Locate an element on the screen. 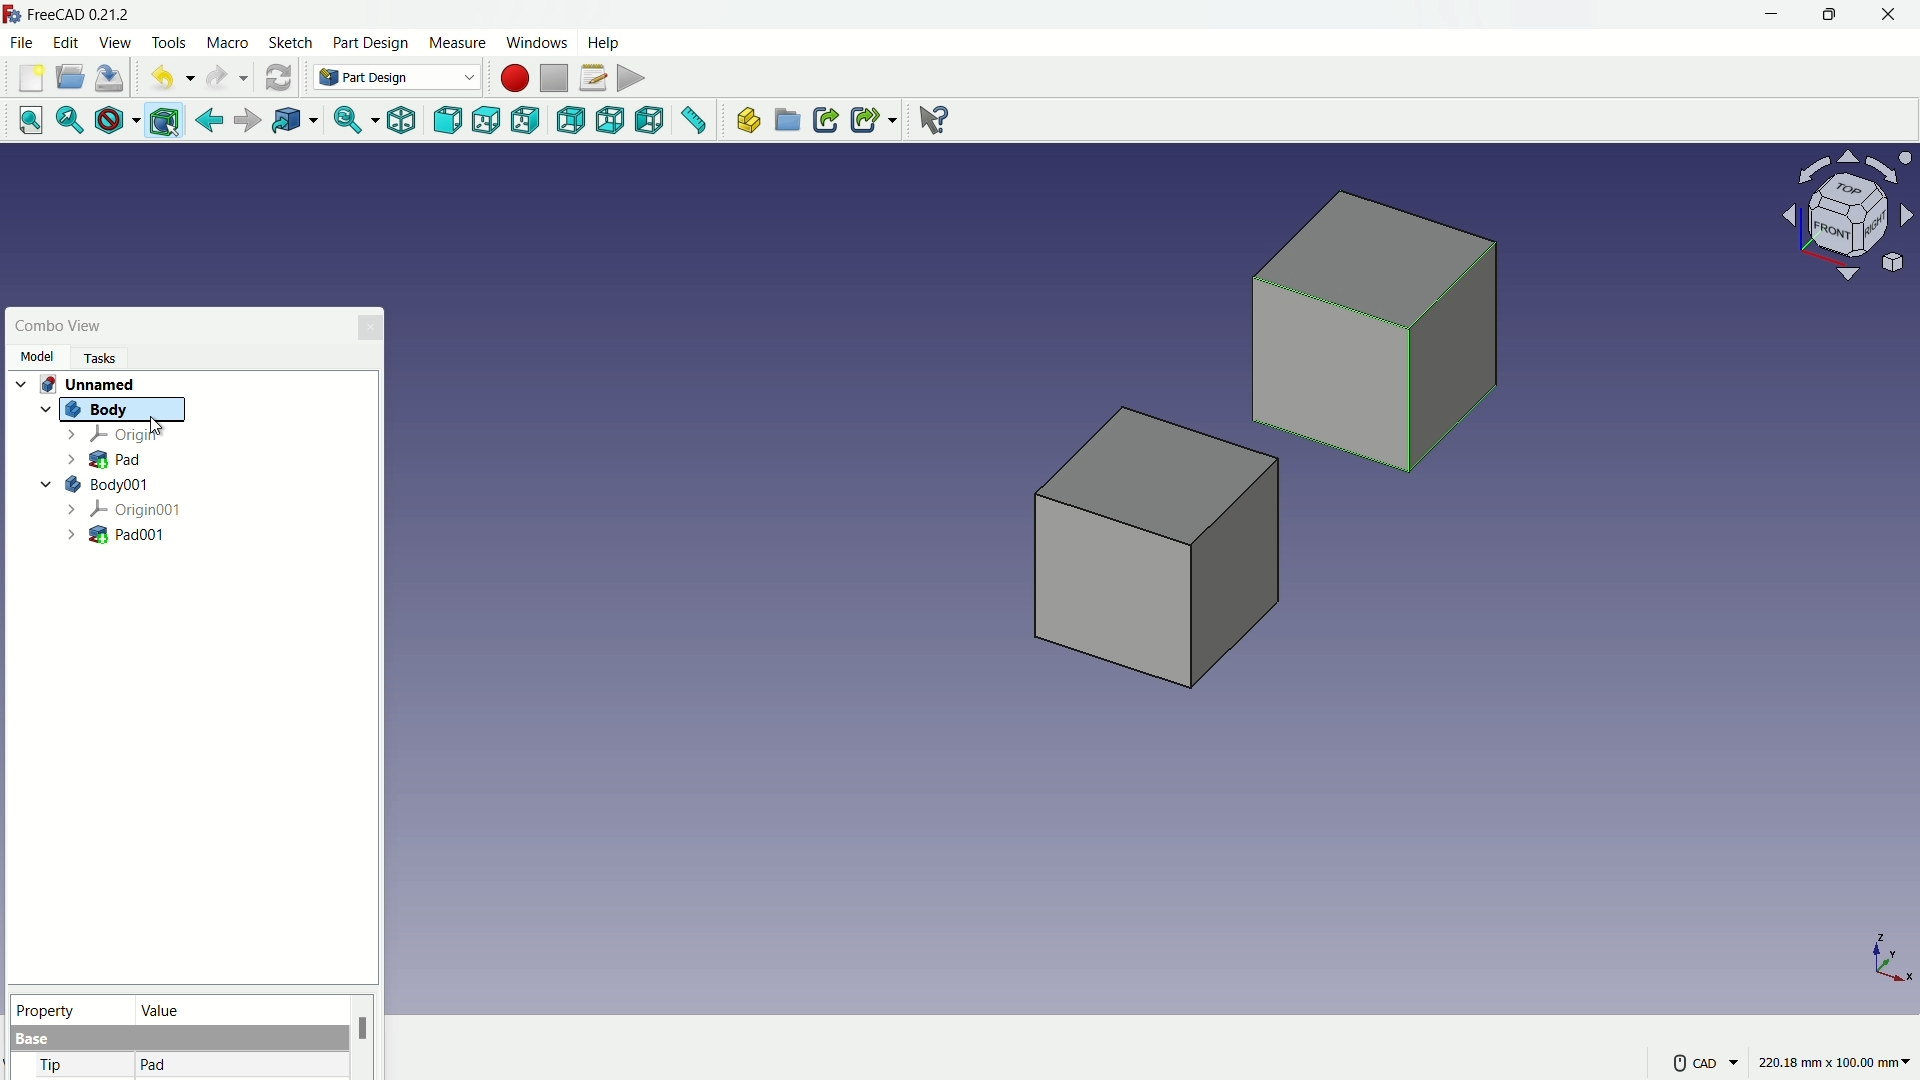 The height and width of the screenshot is (1080, 1920). back view is located at coordinates (573, 122).